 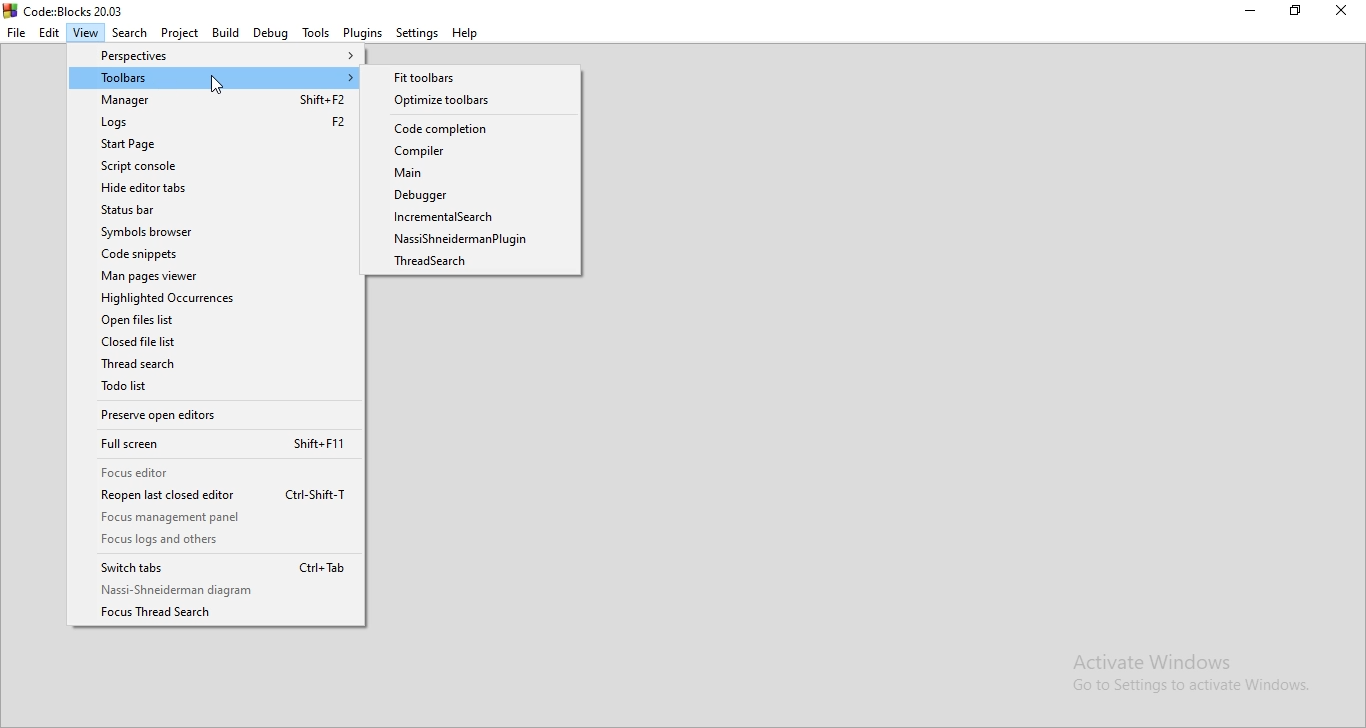 I want to click on Minimise, so click(x=1254, y=11).